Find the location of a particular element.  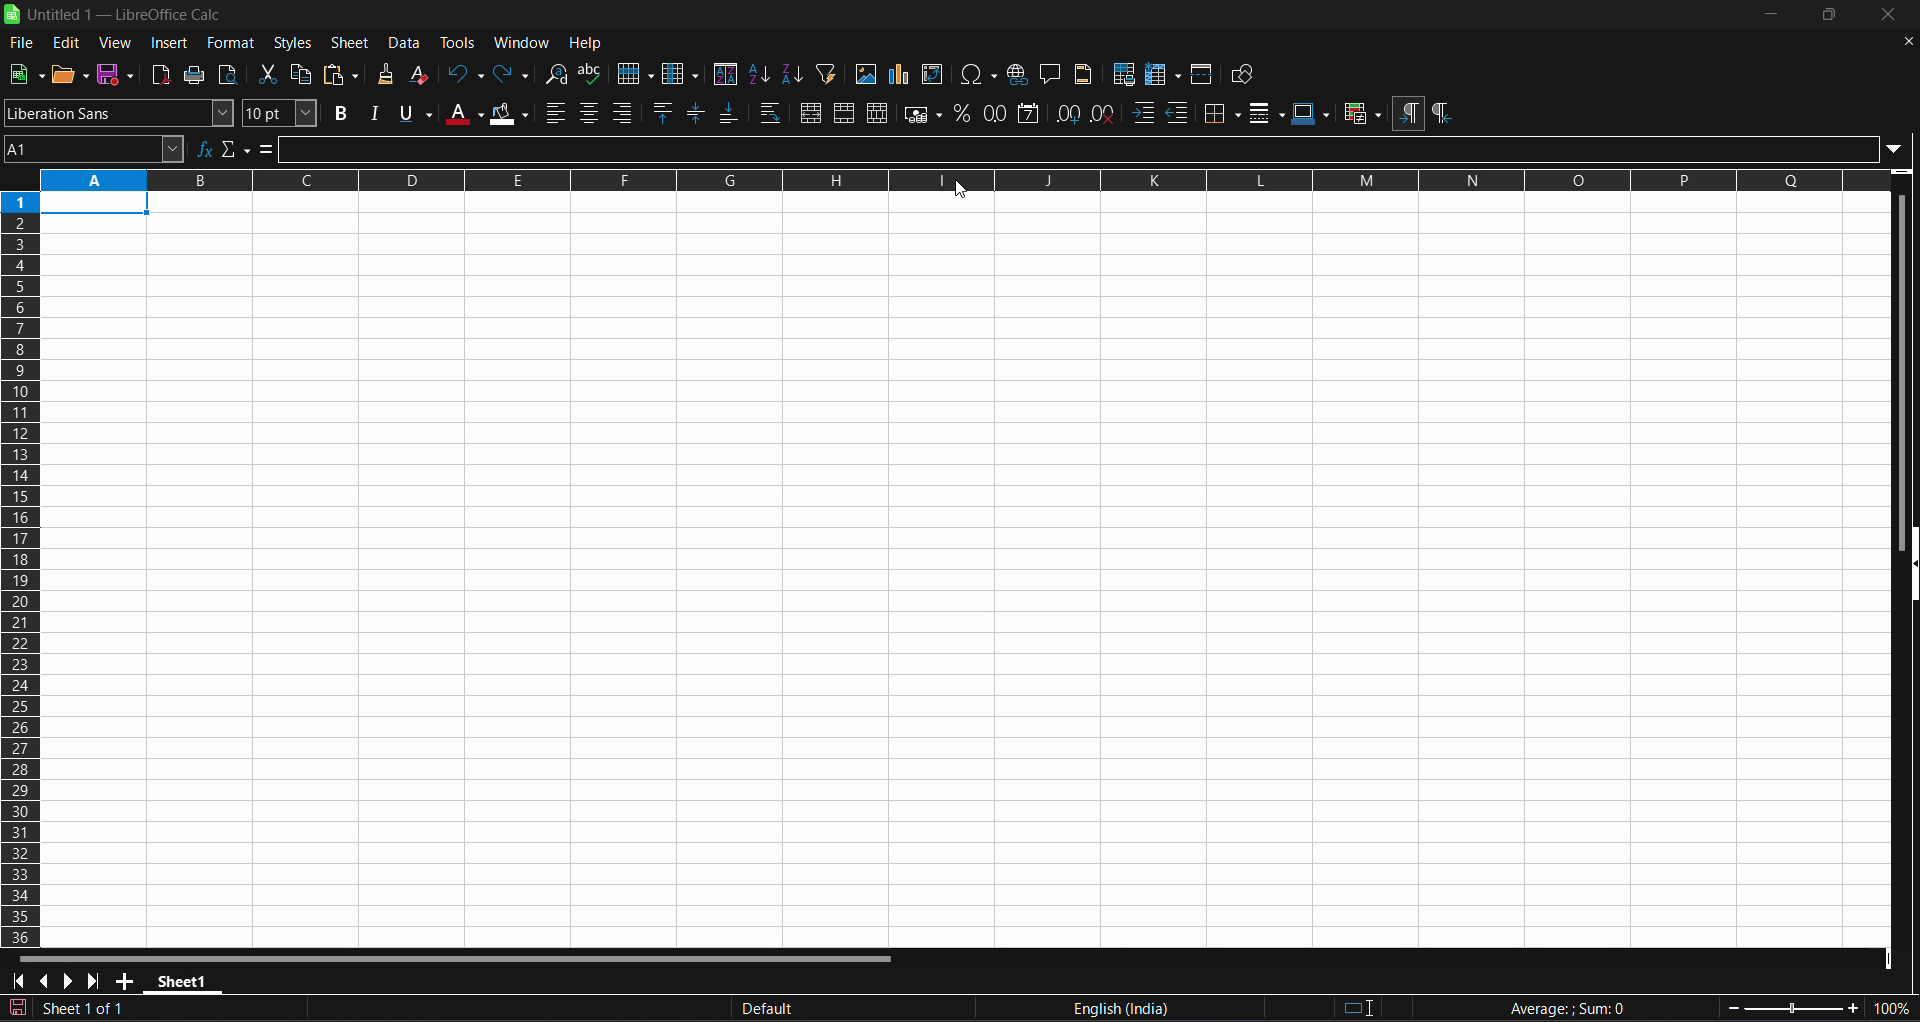

 is located at coordinates (464, 115).